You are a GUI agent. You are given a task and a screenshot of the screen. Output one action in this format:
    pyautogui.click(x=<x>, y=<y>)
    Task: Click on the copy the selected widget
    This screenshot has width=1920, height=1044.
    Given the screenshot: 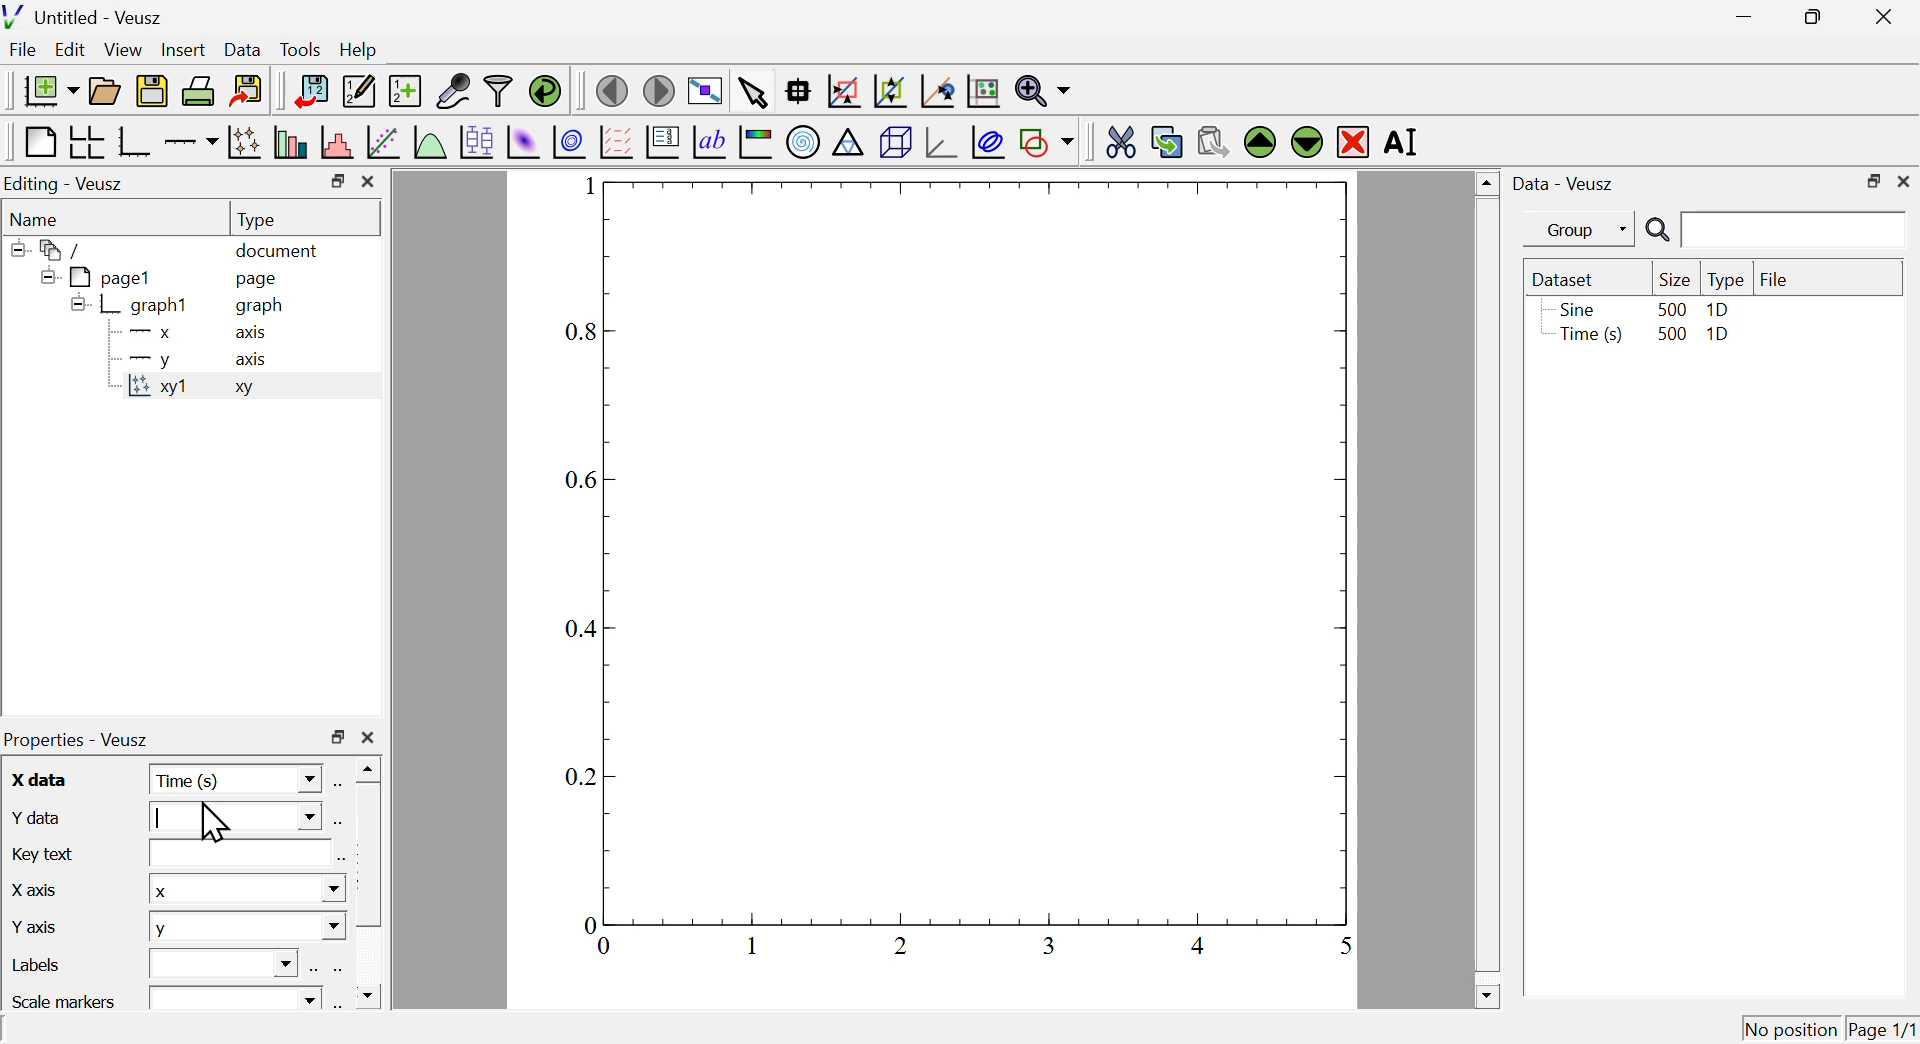 What is the action you would take?
    pyautogui.click(x=1167, y=140)
    